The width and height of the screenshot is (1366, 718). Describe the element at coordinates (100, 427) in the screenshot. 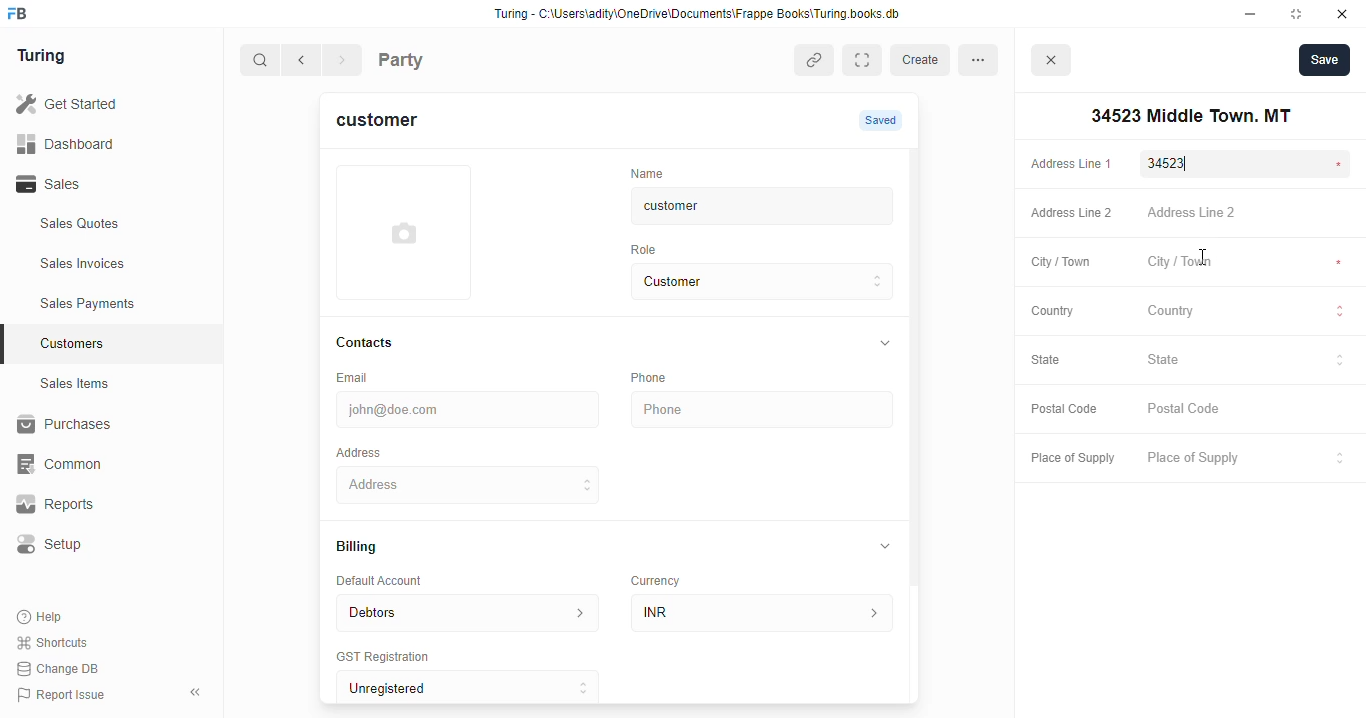

I see `Purchases` at that location.